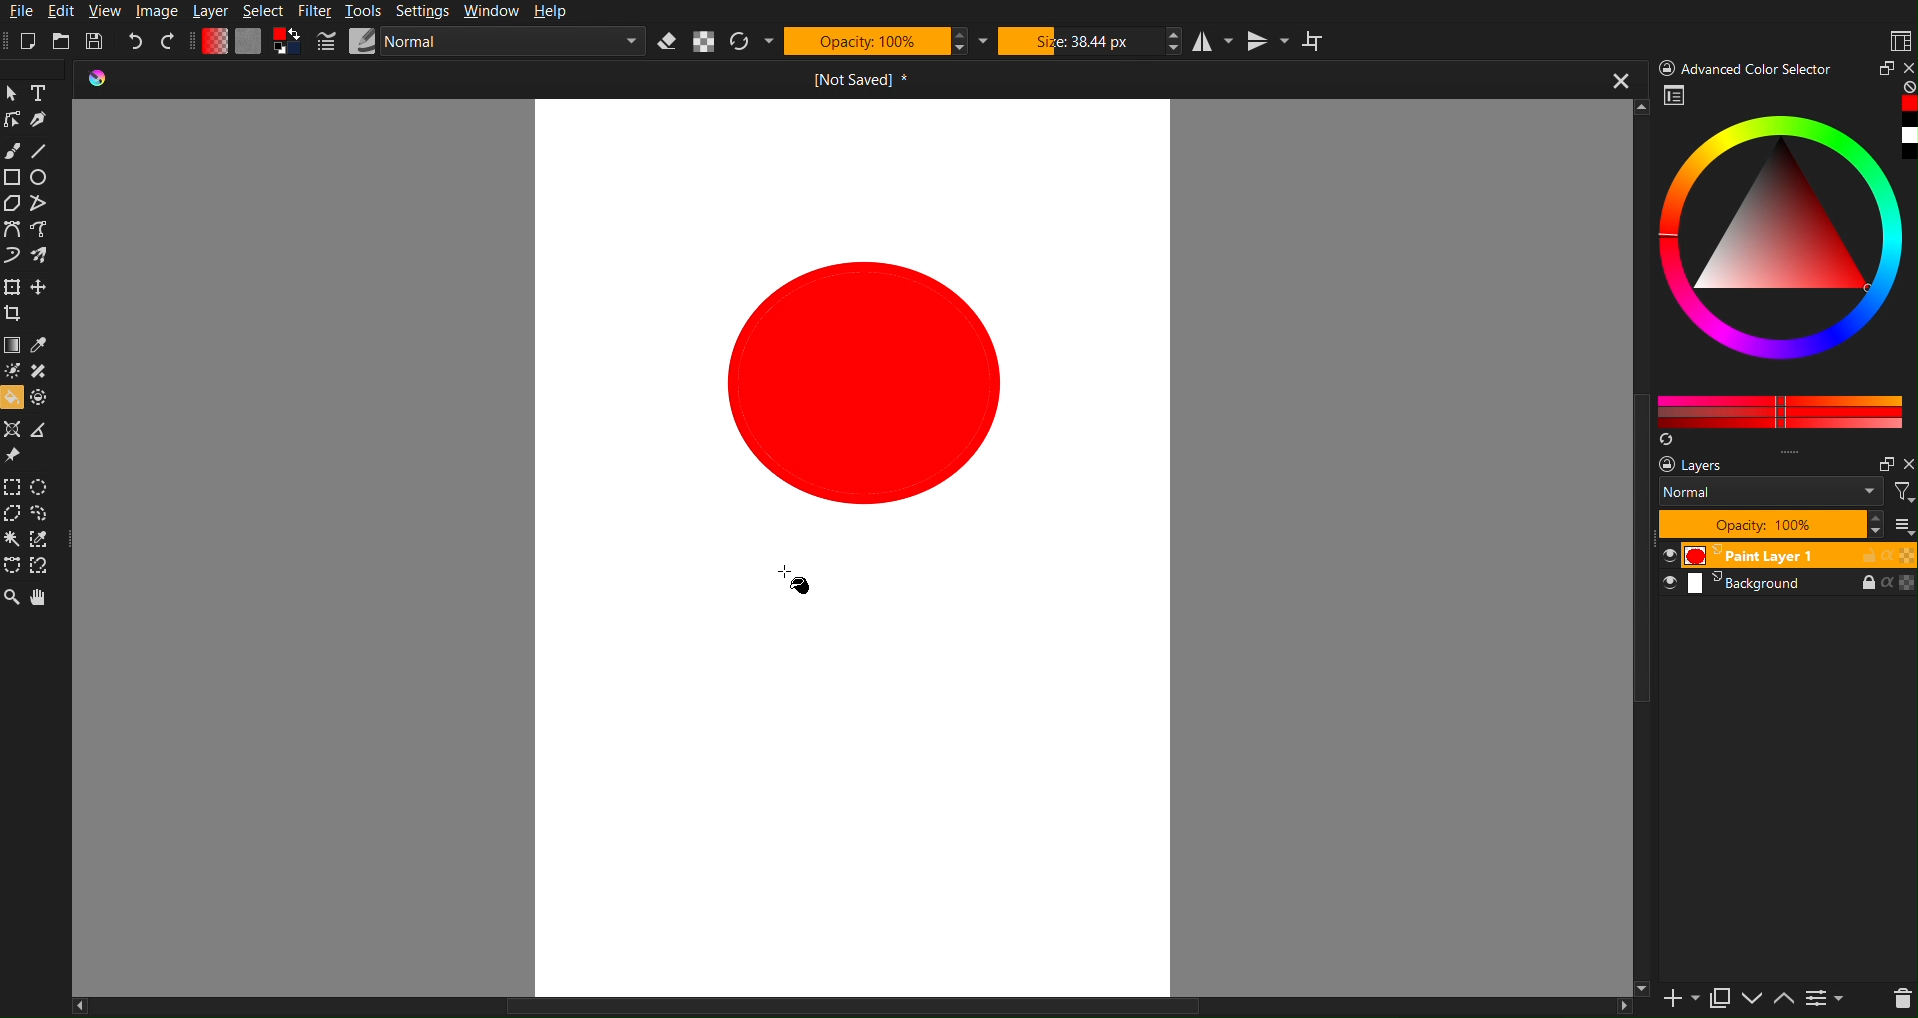  I want to click on Open Document, so click(834, 82).